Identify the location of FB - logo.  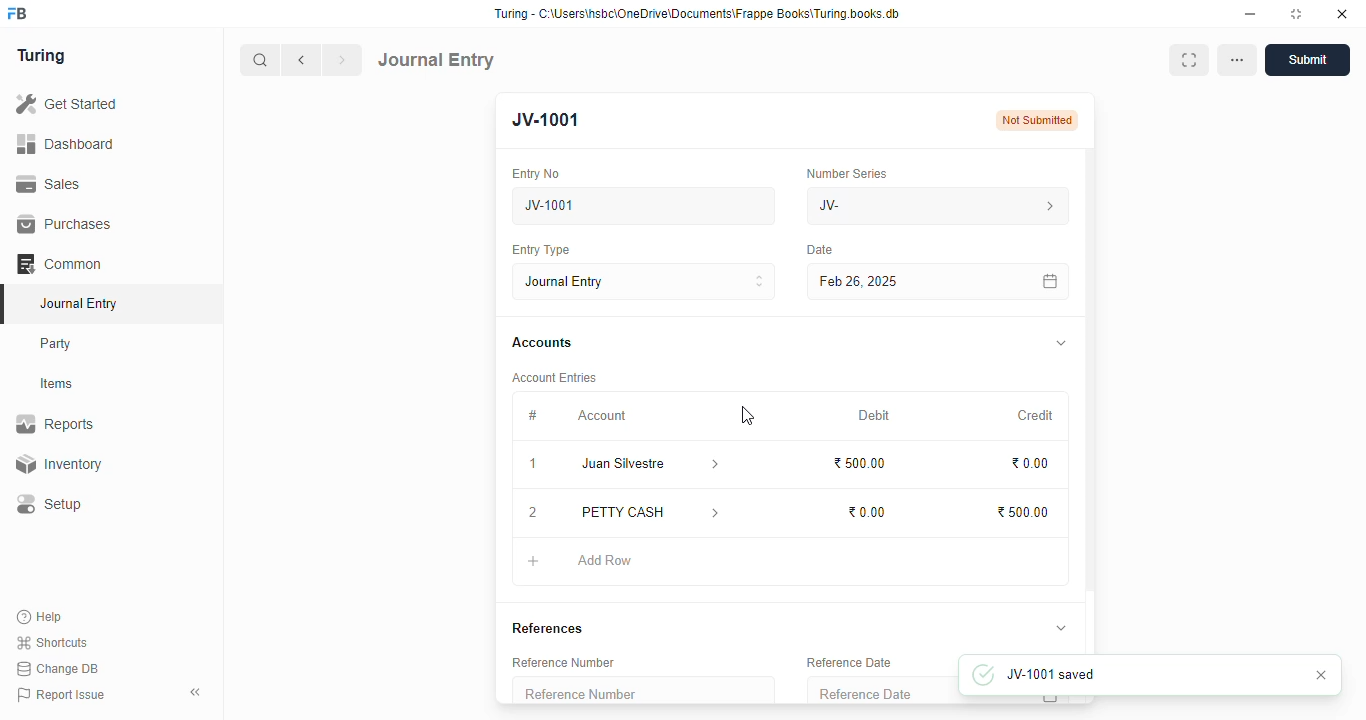
(17, 13).